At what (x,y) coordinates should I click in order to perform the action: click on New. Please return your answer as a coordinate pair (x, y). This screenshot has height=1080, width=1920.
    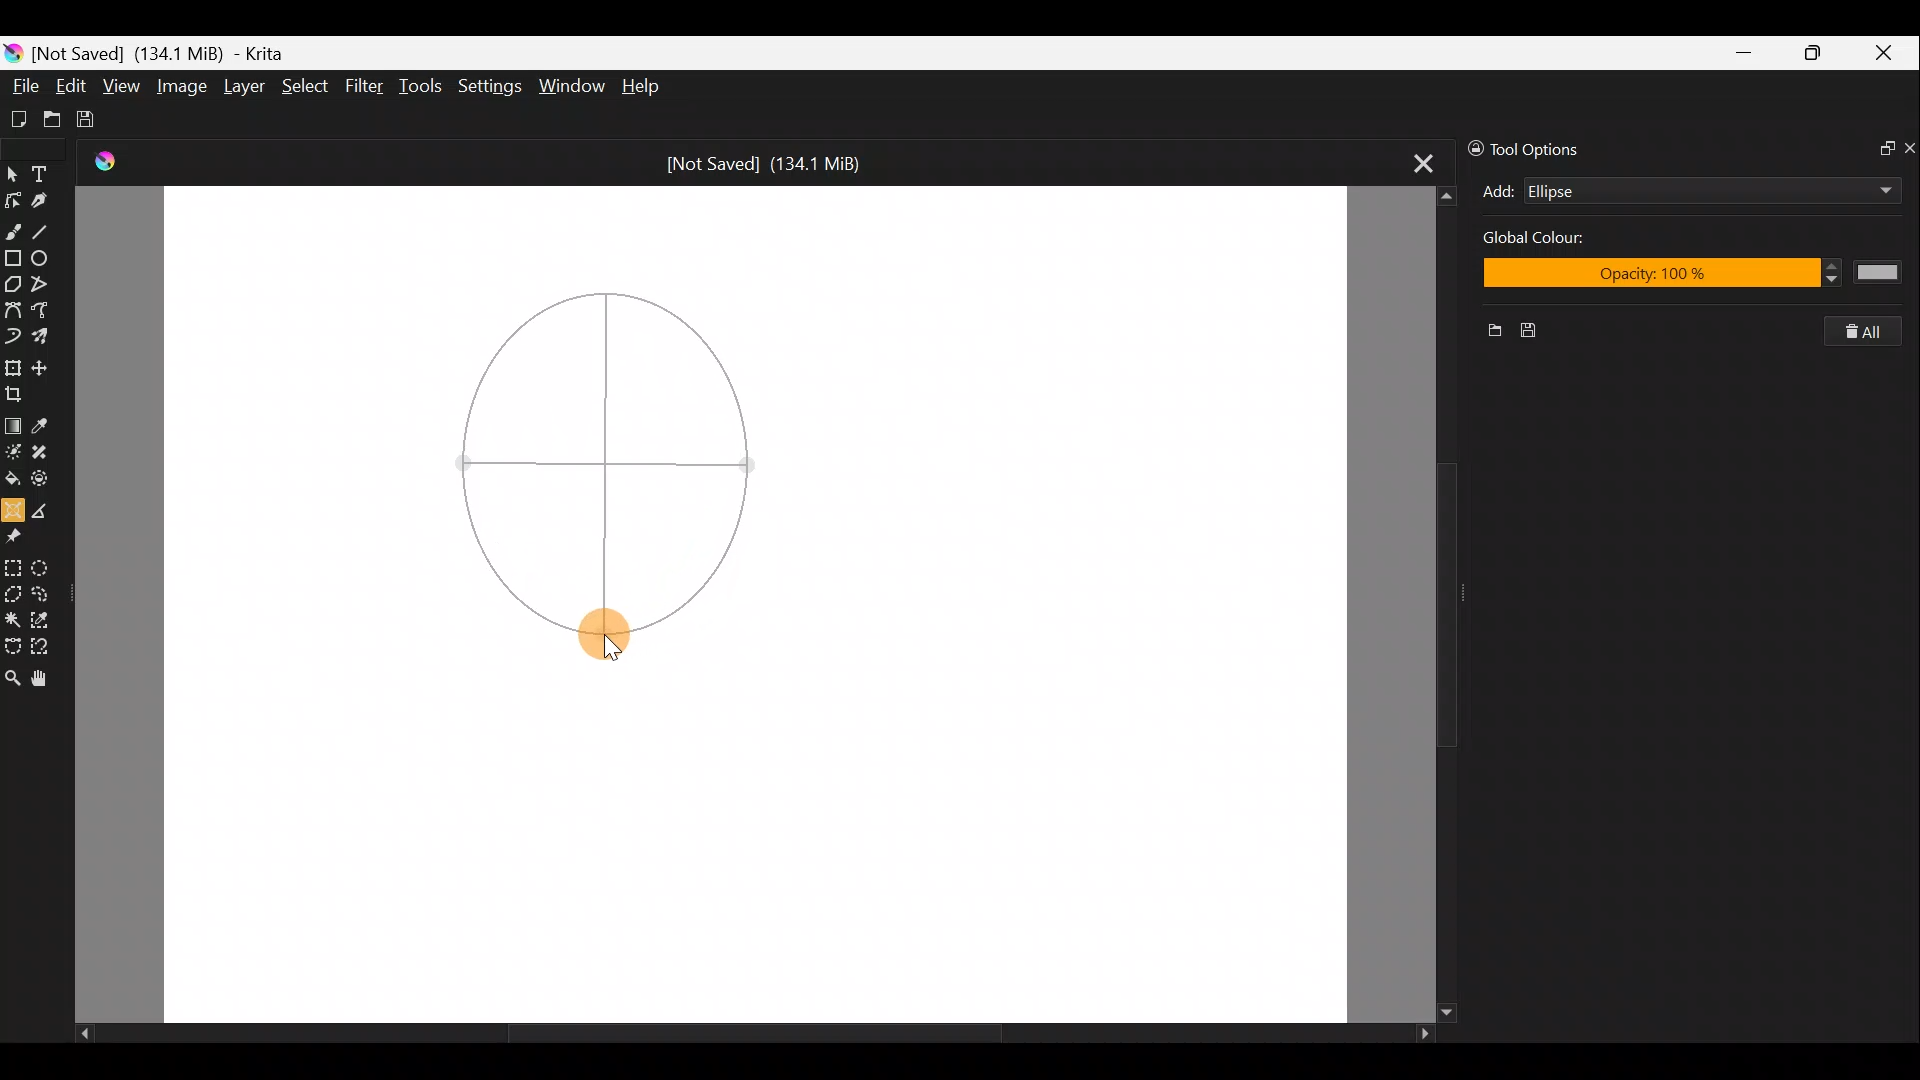
    Looking at the image, I should click on (1487, 333).